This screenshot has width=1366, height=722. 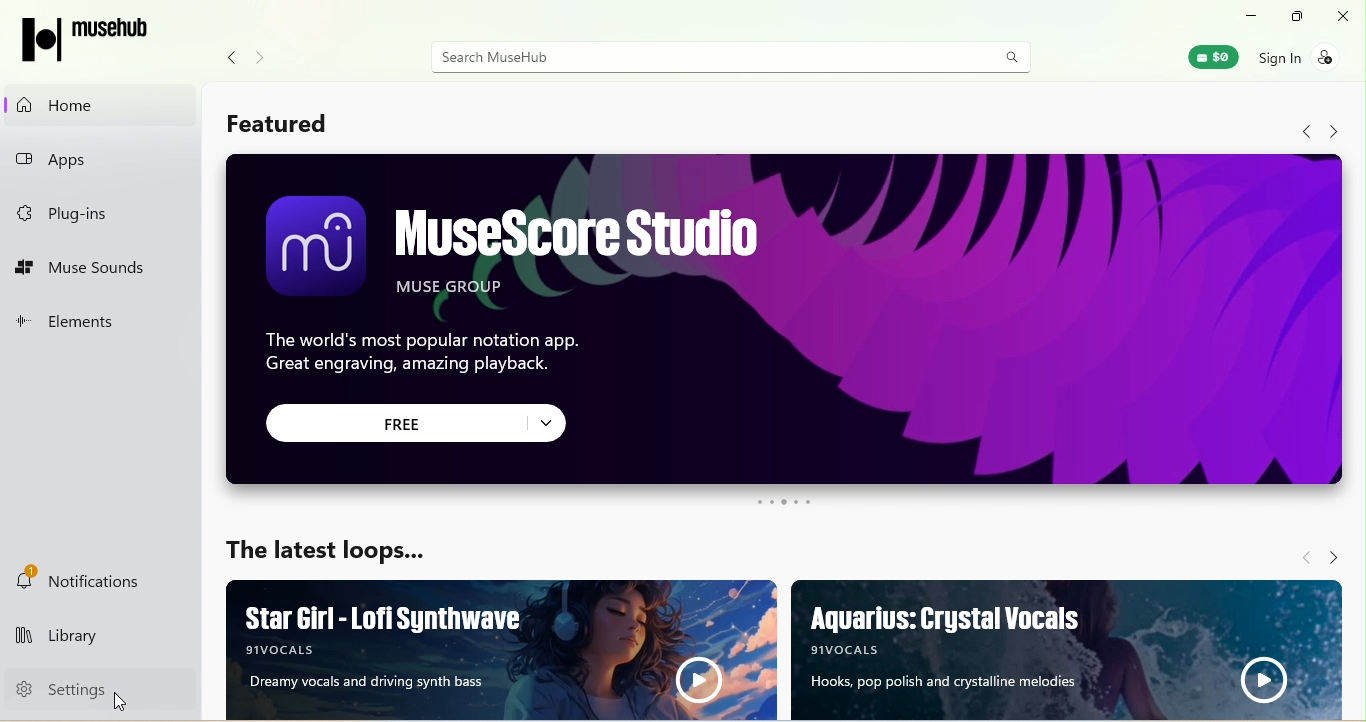 I want to click on Navigate forward, so click(x=1335, y=127).